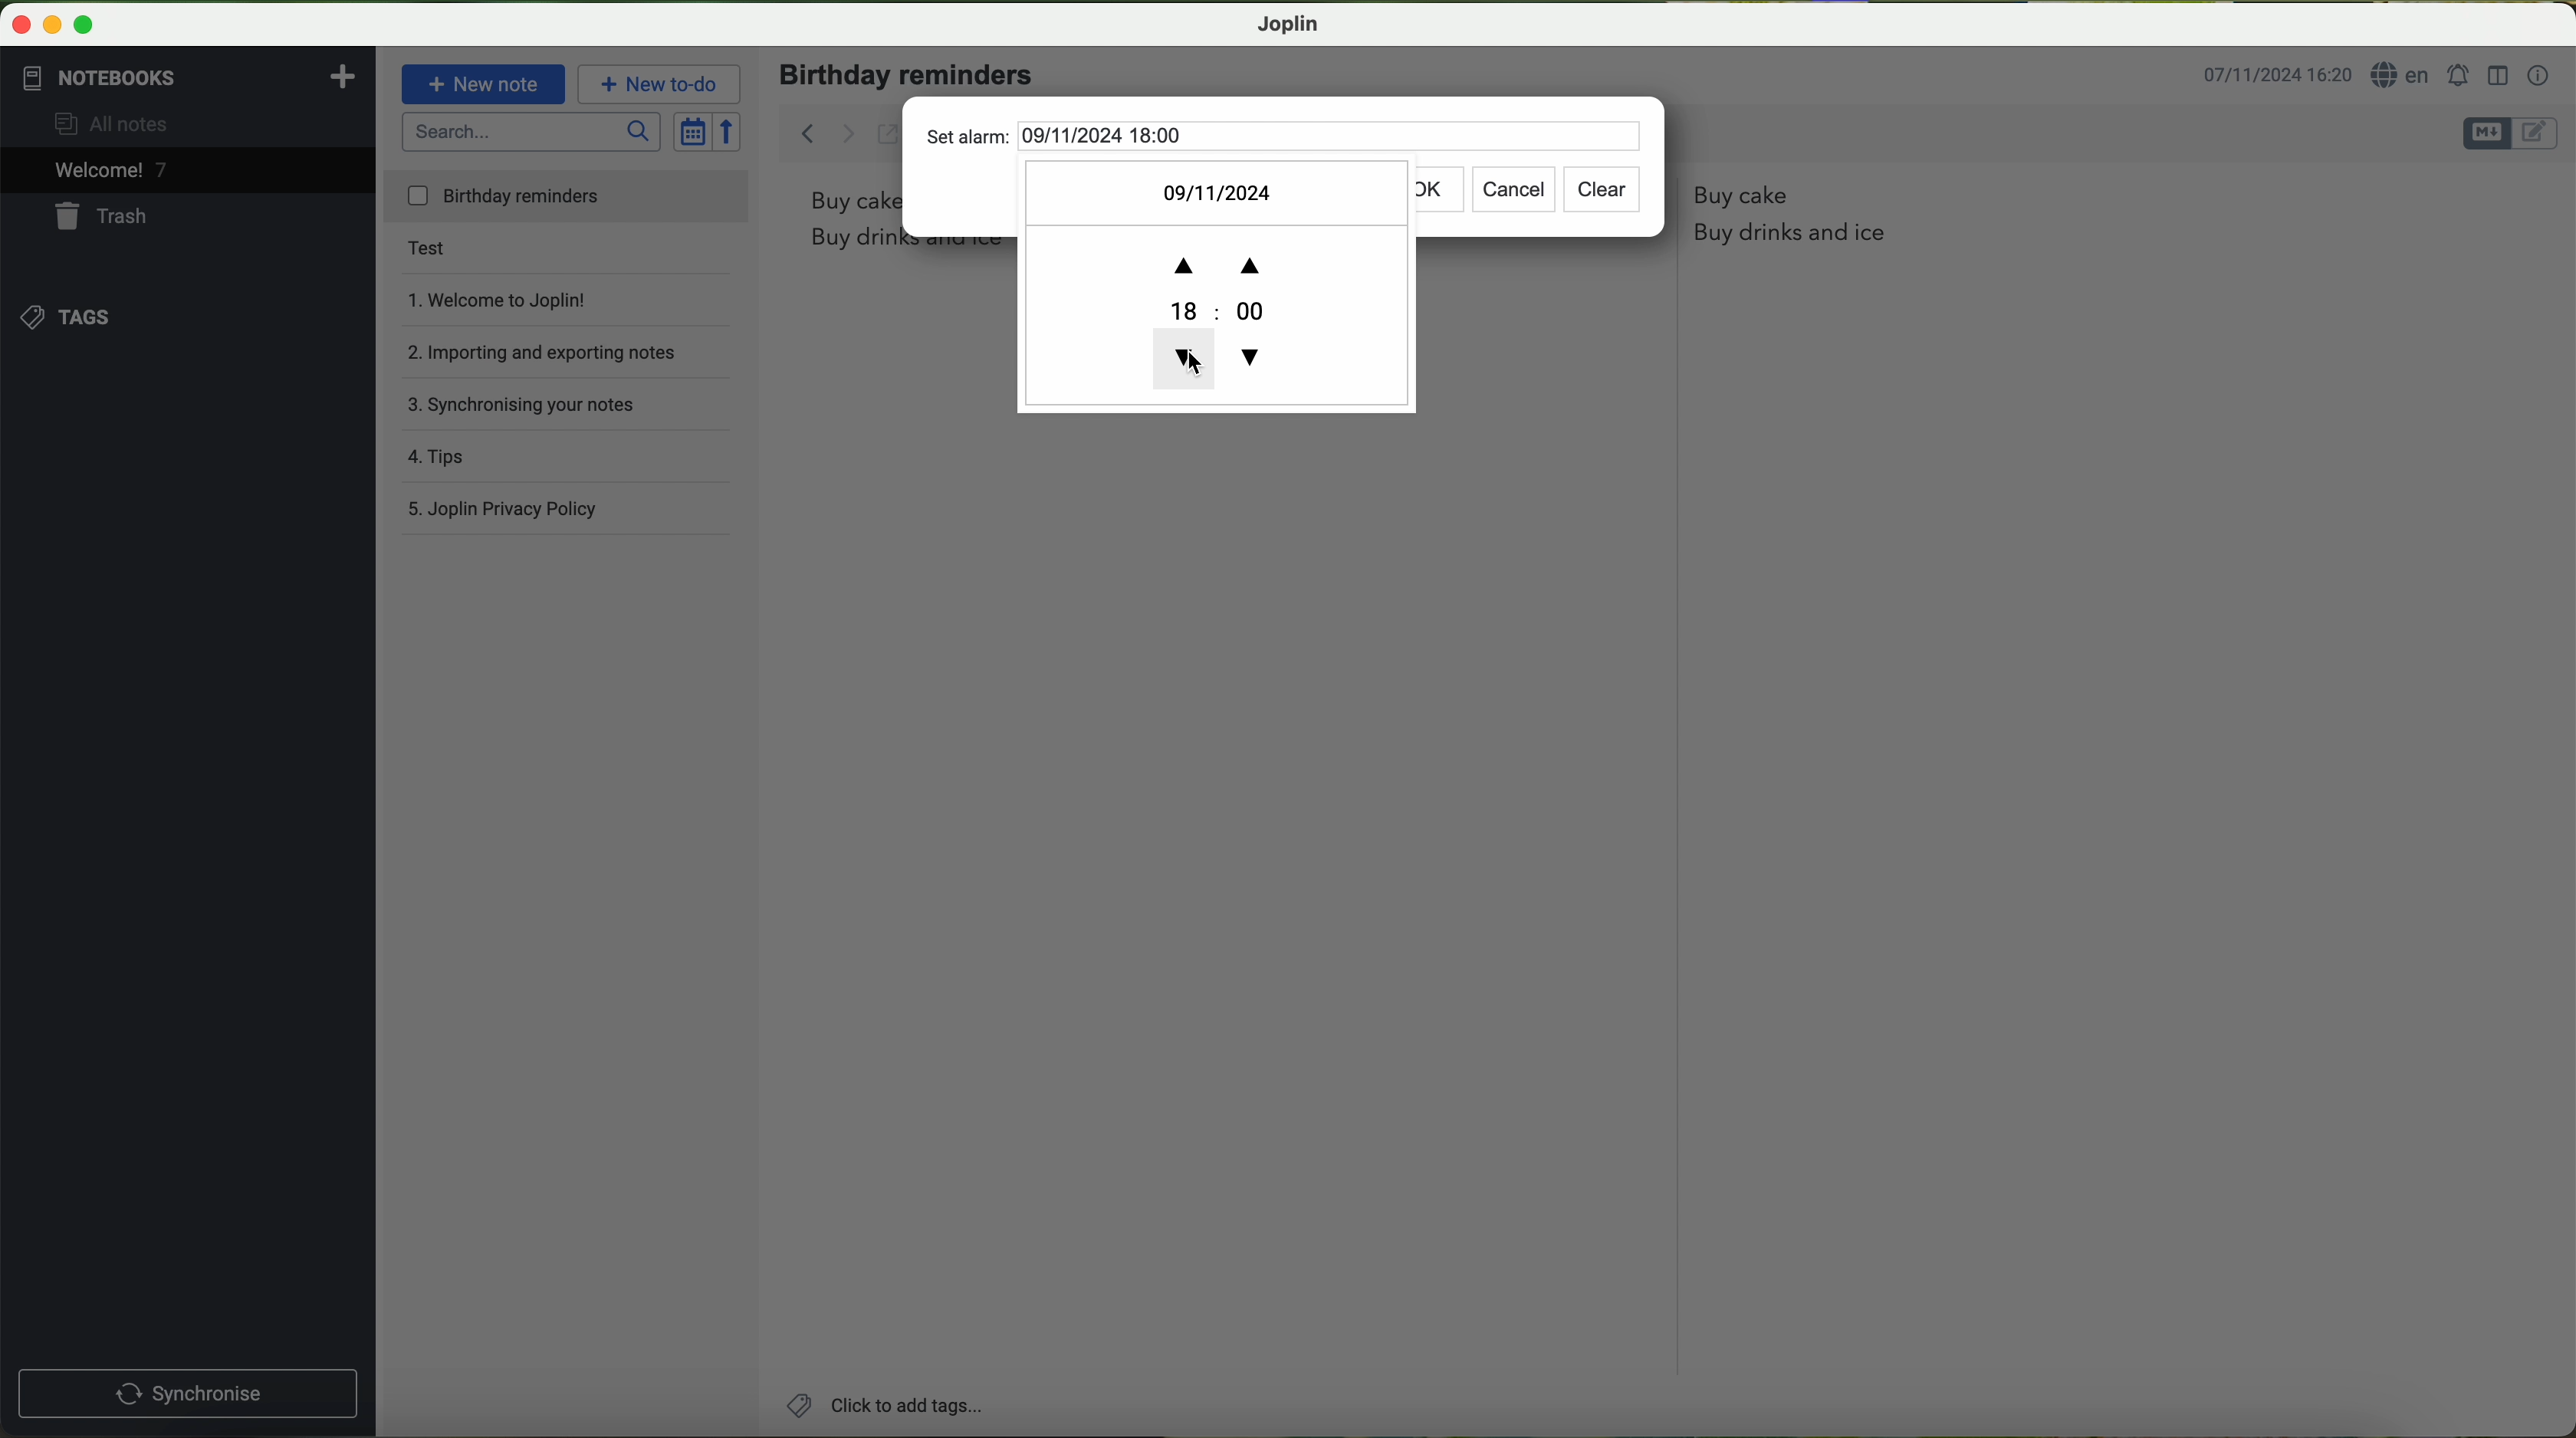 The width and height of the screenshot is (2576, 1438). Describe the element at coordinates (476, 449) in the screenshot. I see `tips` at that location.